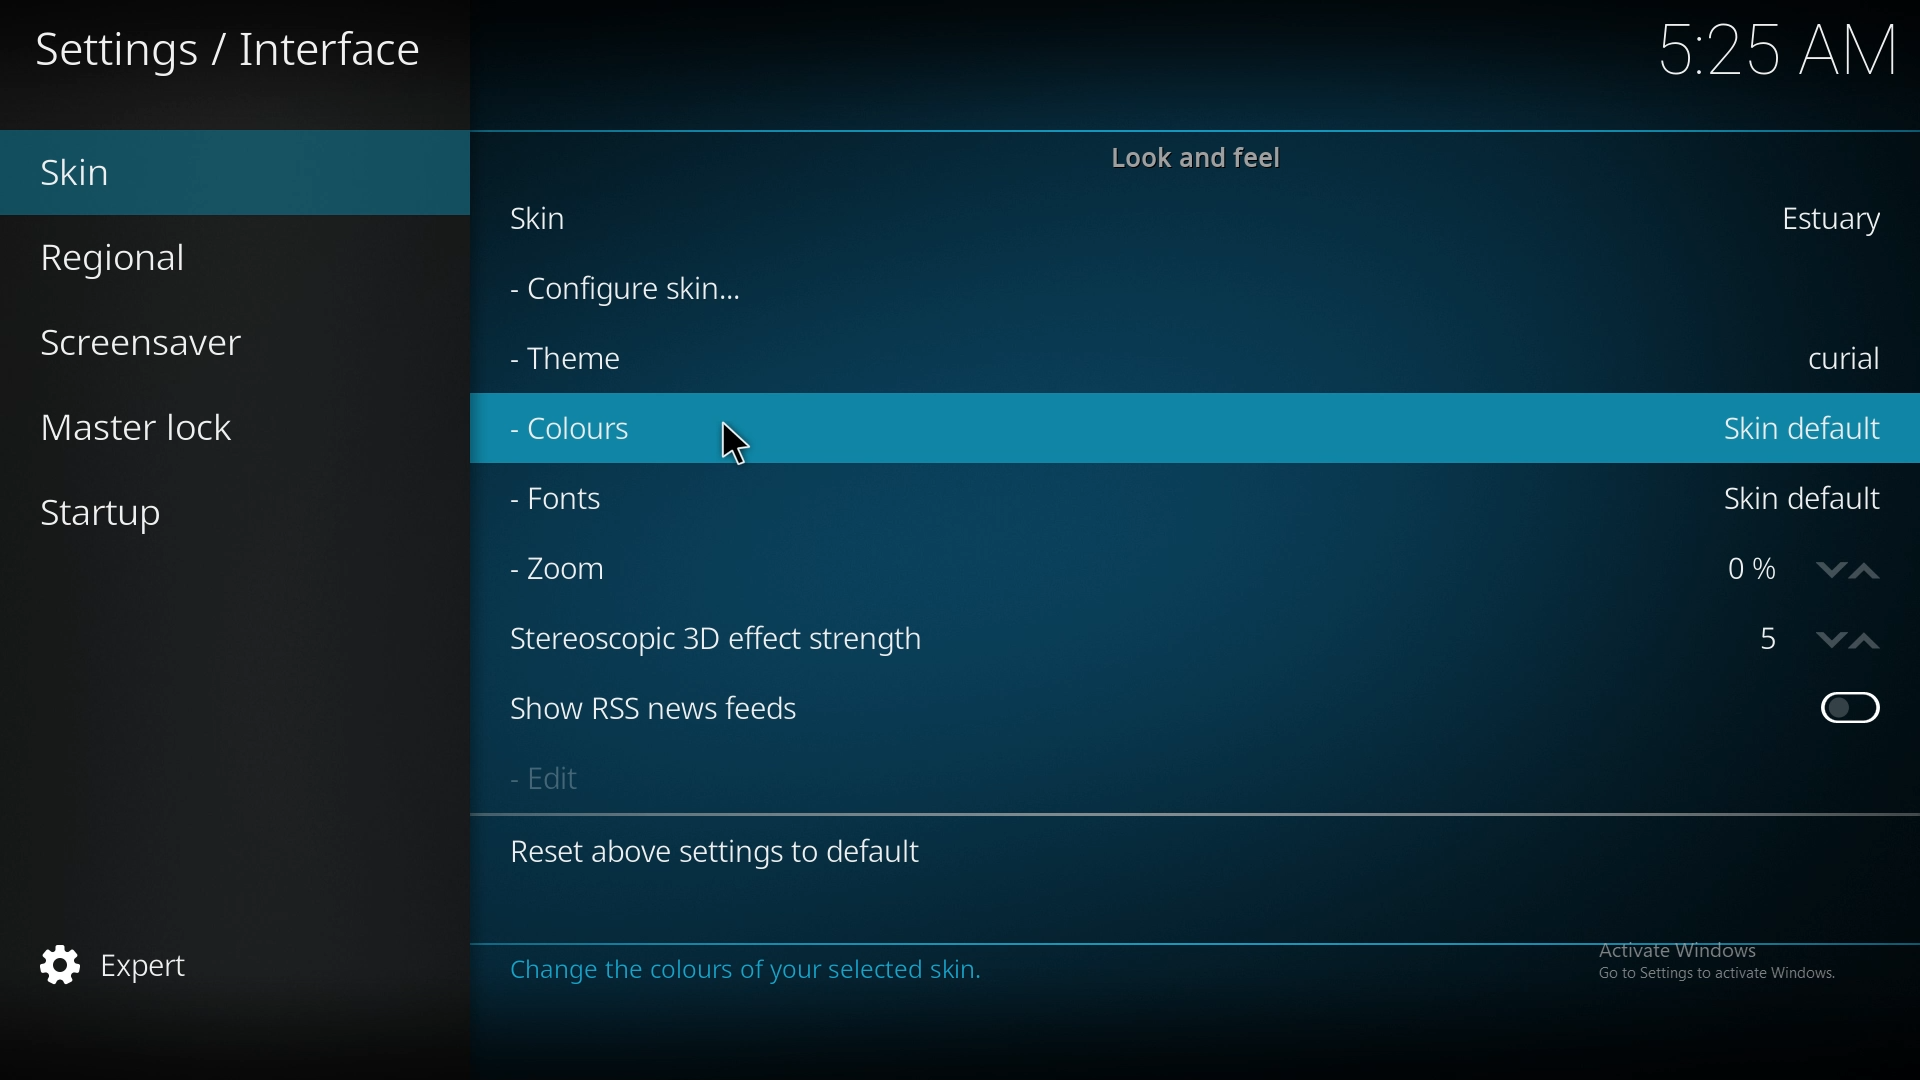  What do you see at coordinates (1828, 641) in the screenshot?
I see `decrease` at bounding box center [1828, 641].